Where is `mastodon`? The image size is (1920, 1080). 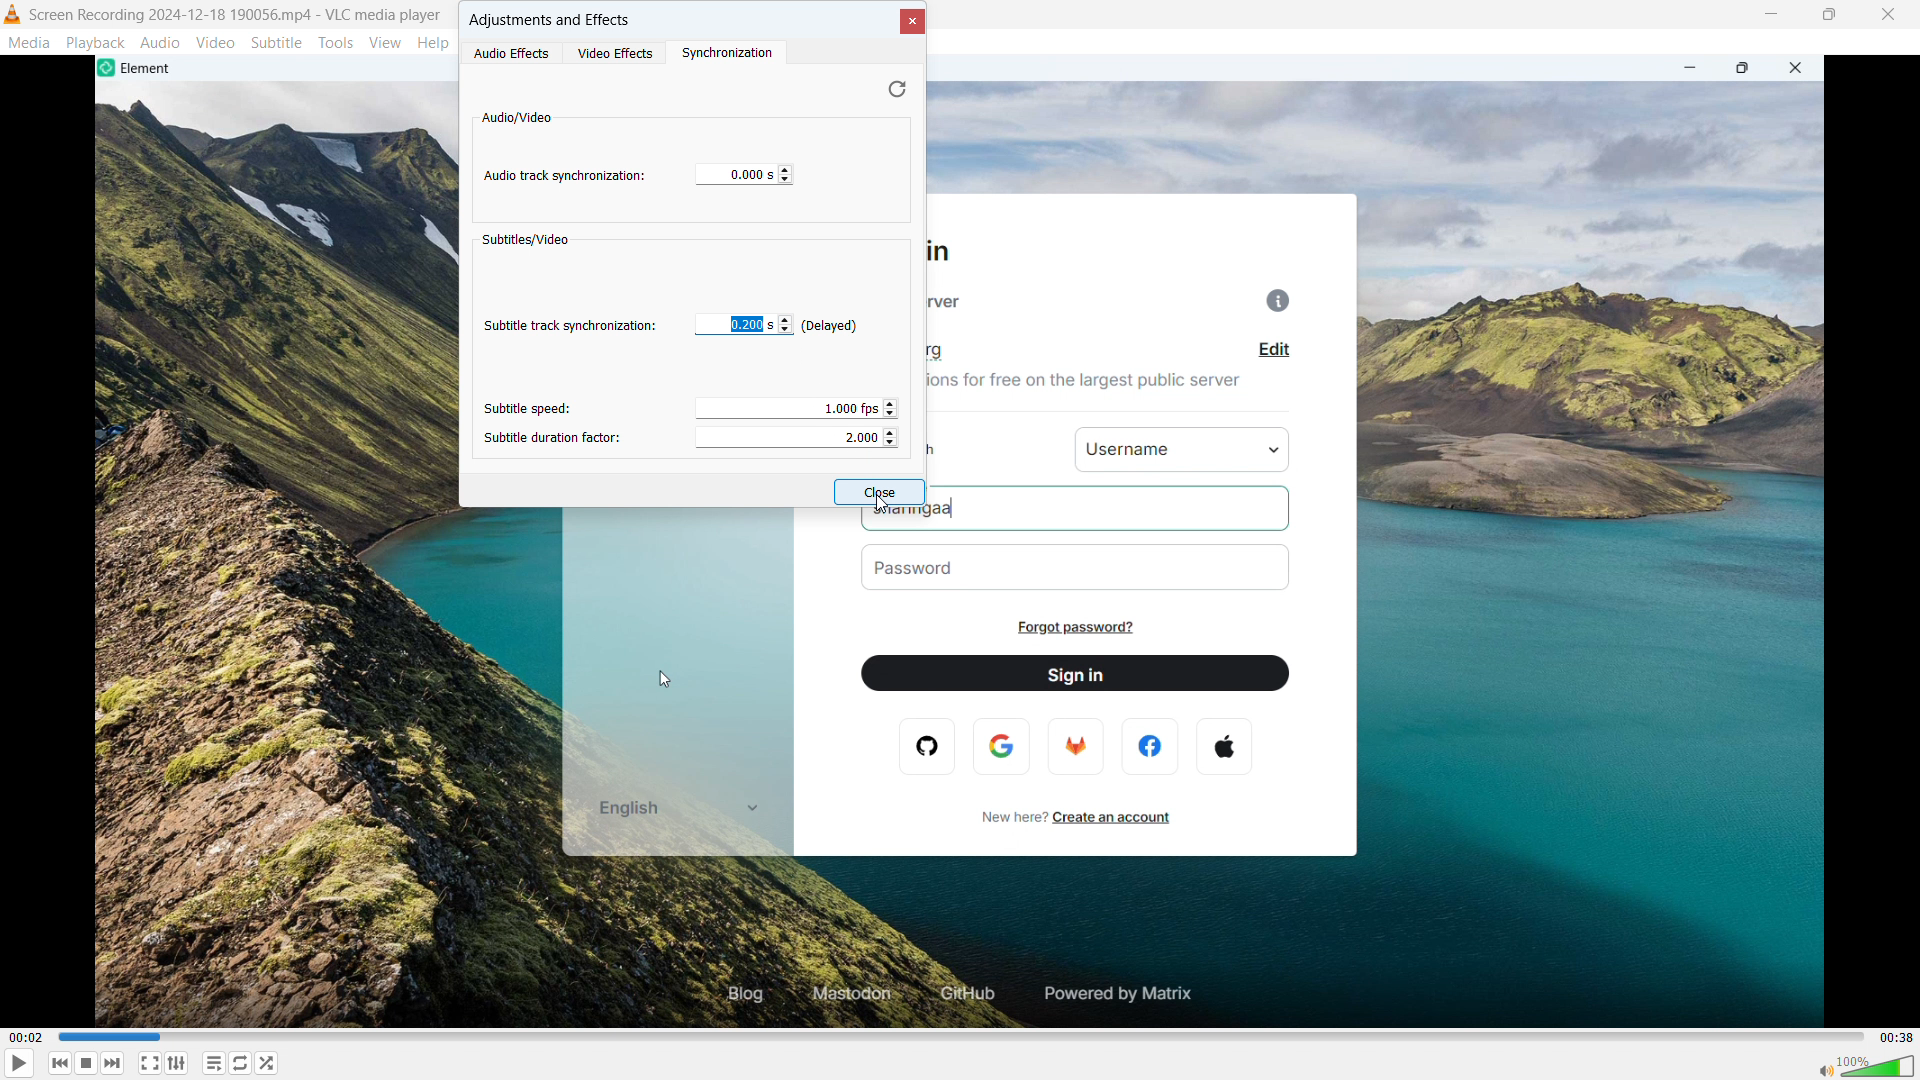 mastodon is located at coordinates (850, 990).